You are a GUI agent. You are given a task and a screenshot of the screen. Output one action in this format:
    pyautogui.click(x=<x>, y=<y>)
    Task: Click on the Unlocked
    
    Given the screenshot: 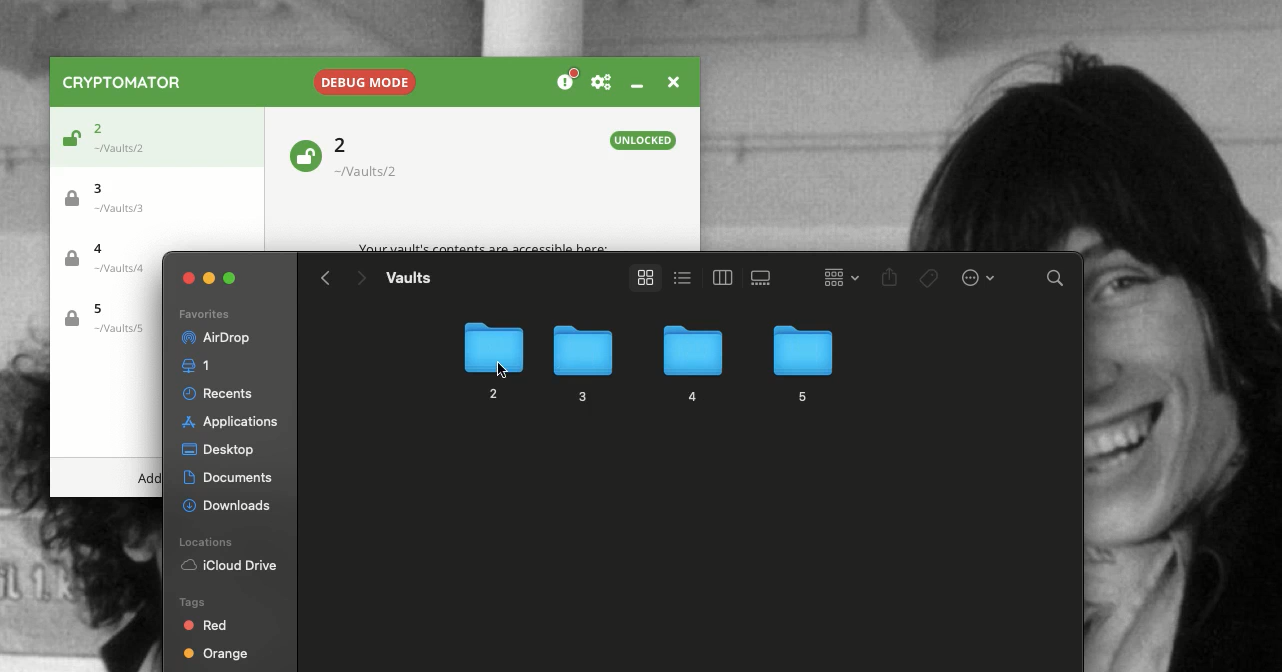 What is the action you would take?
    pyautogui.click(x=68, y=141)
    